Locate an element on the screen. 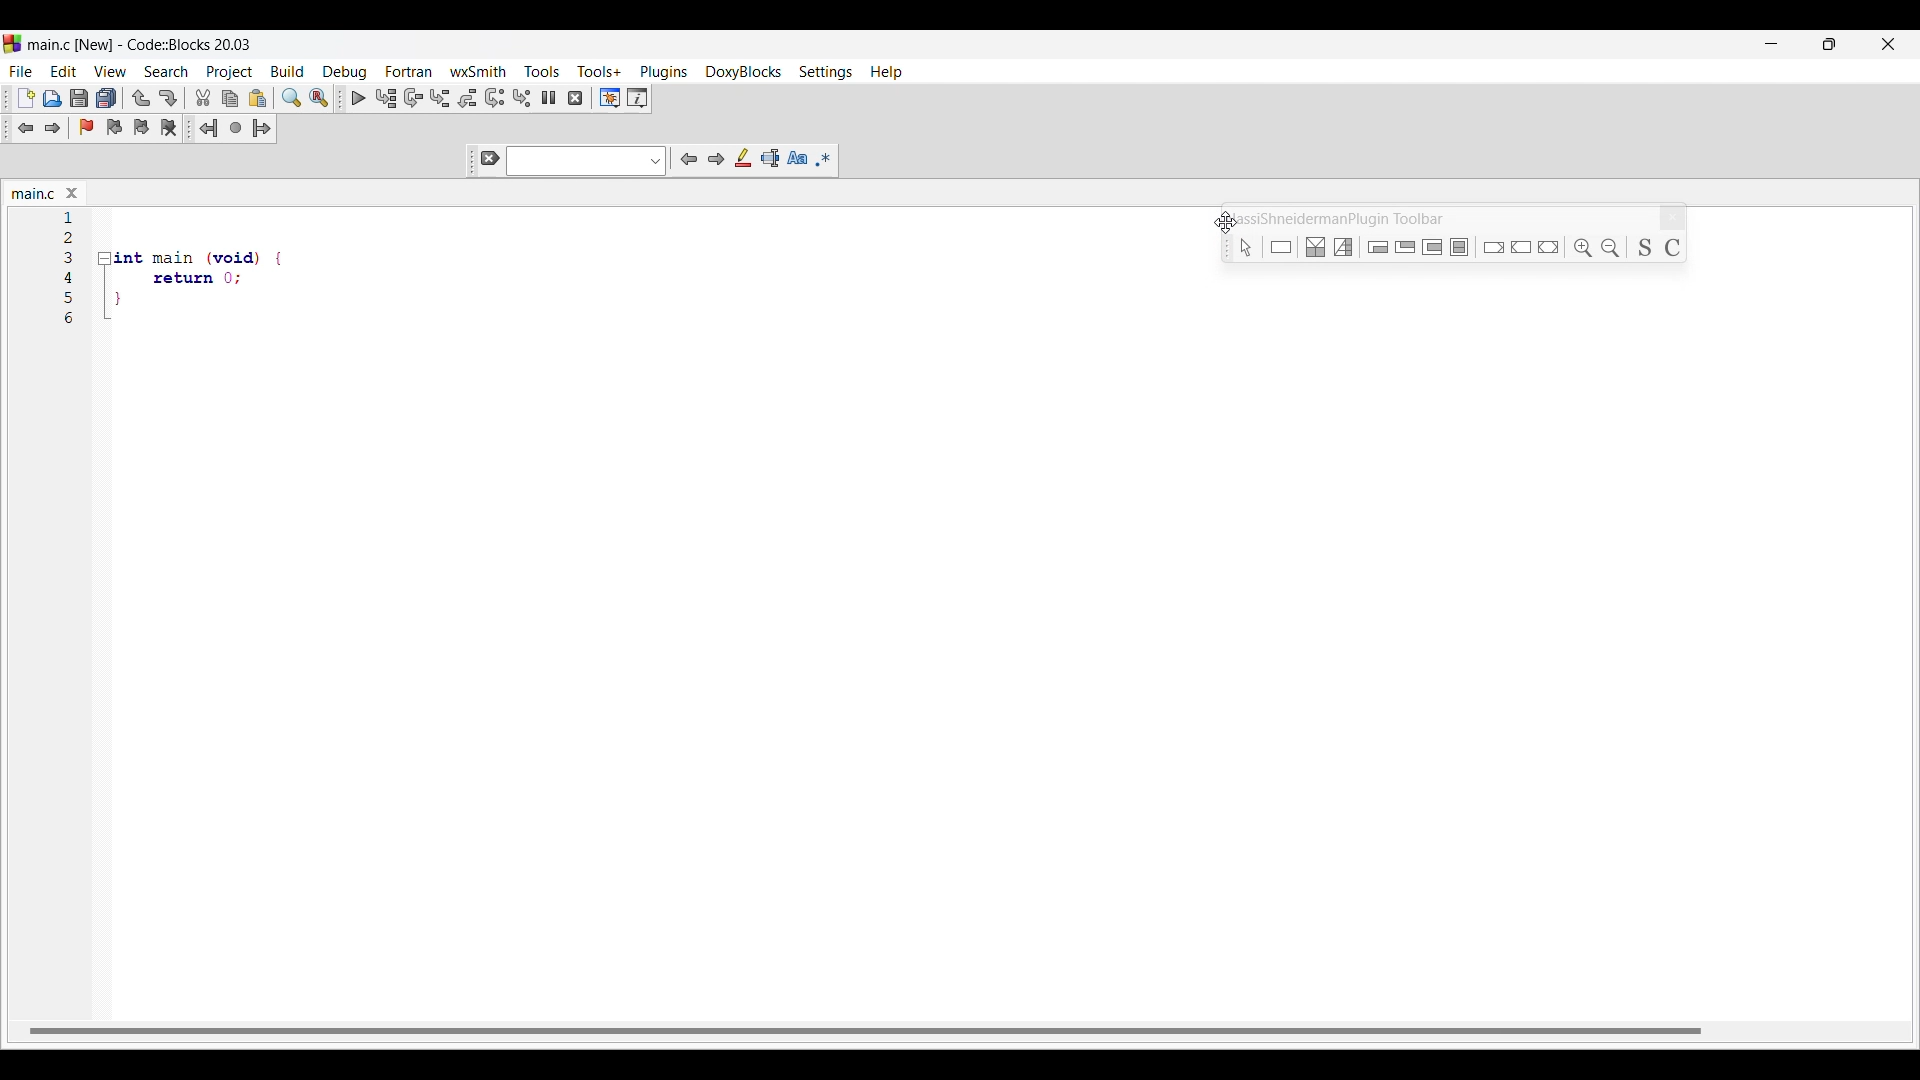 Image resolution: width=1920 pixels, height=1080 pixels.  is located at coordinates (1463, 247).